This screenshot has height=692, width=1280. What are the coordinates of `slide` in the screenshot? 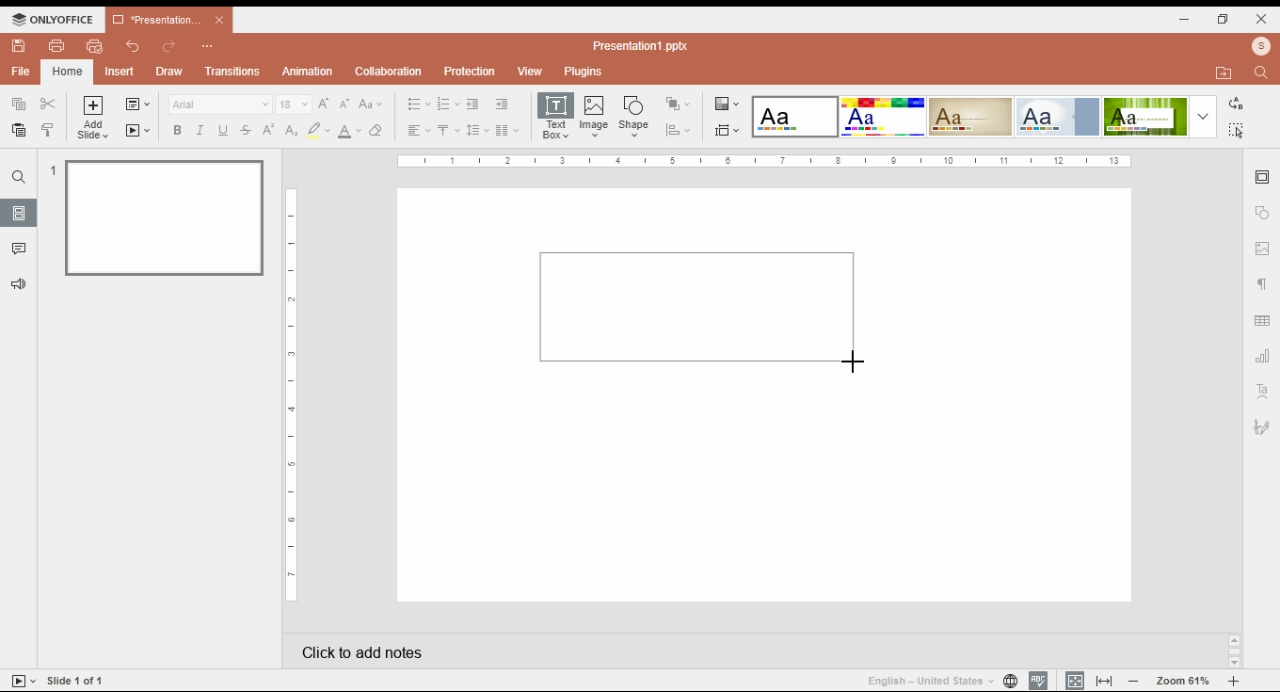 It's located at (19, 213).